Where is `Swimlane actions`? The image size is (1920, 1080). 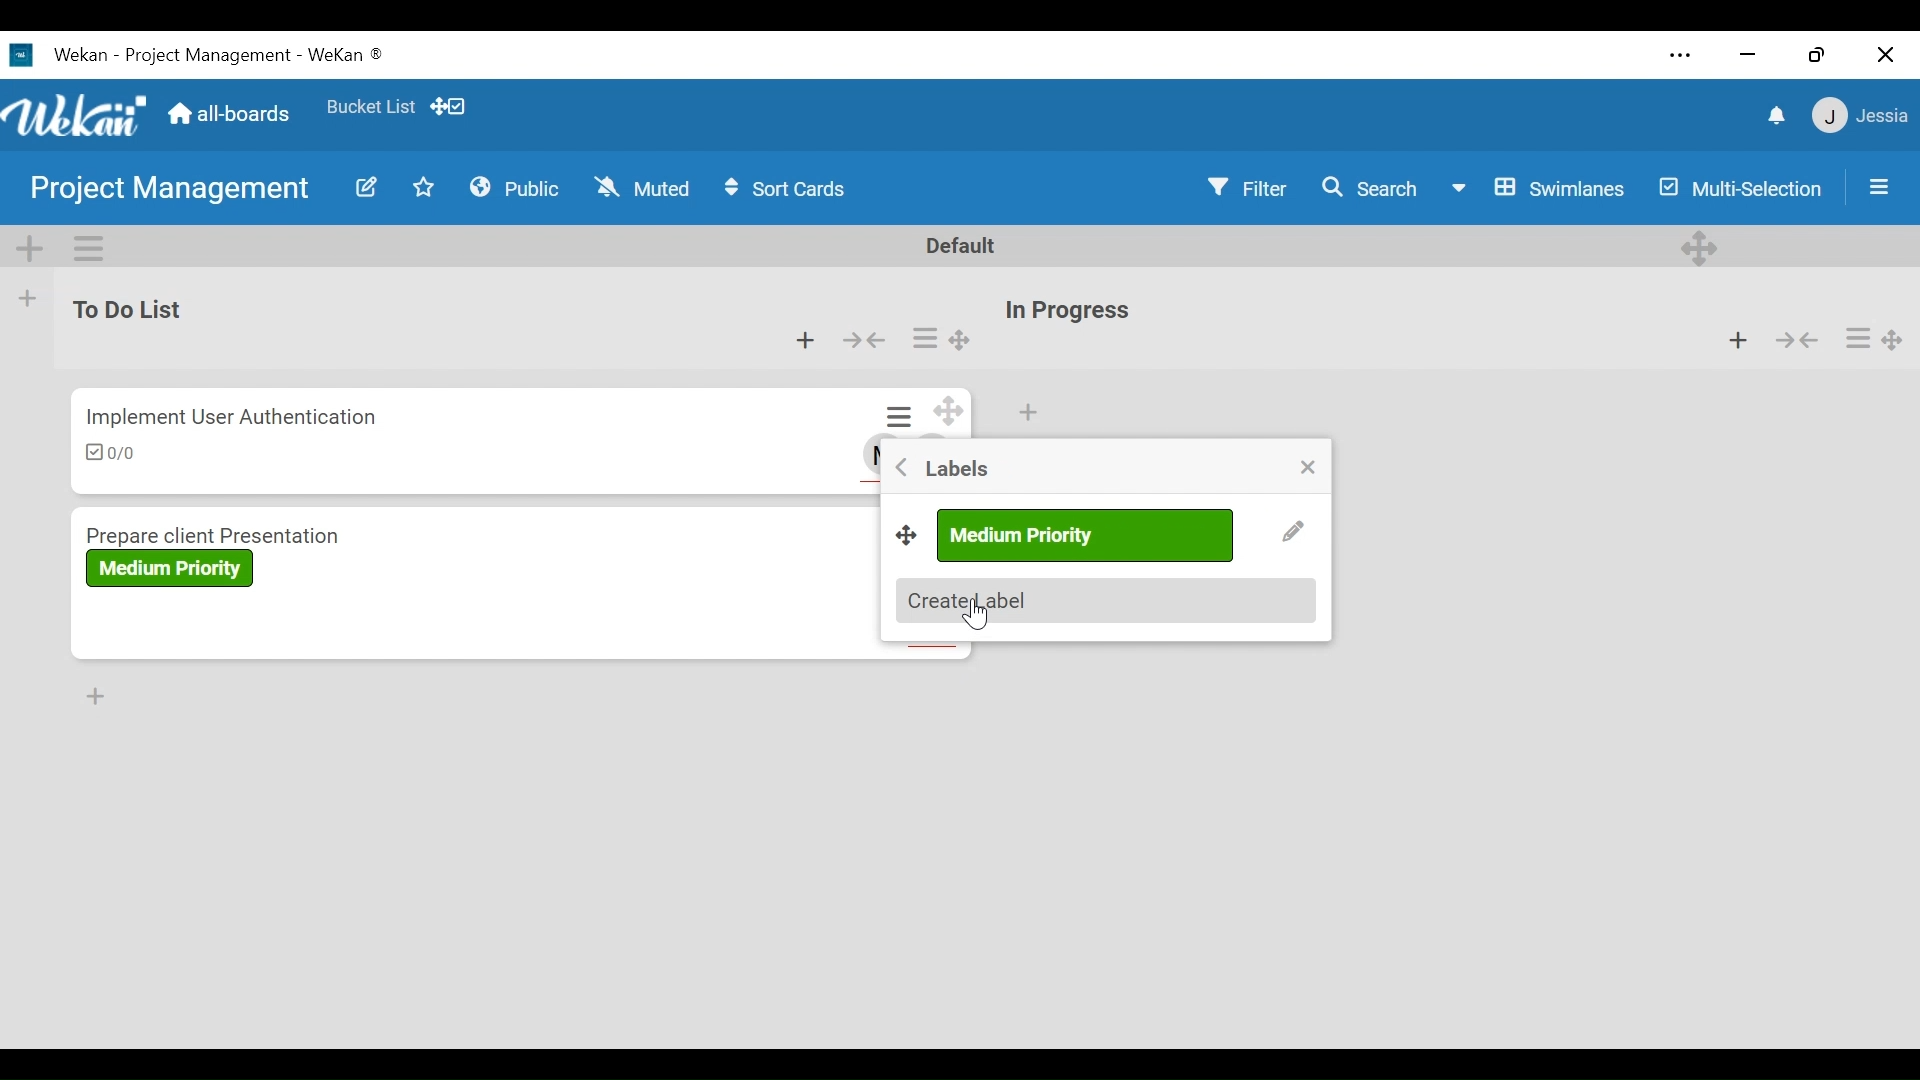 Swimlane actions is located at coordinates (91, 245).